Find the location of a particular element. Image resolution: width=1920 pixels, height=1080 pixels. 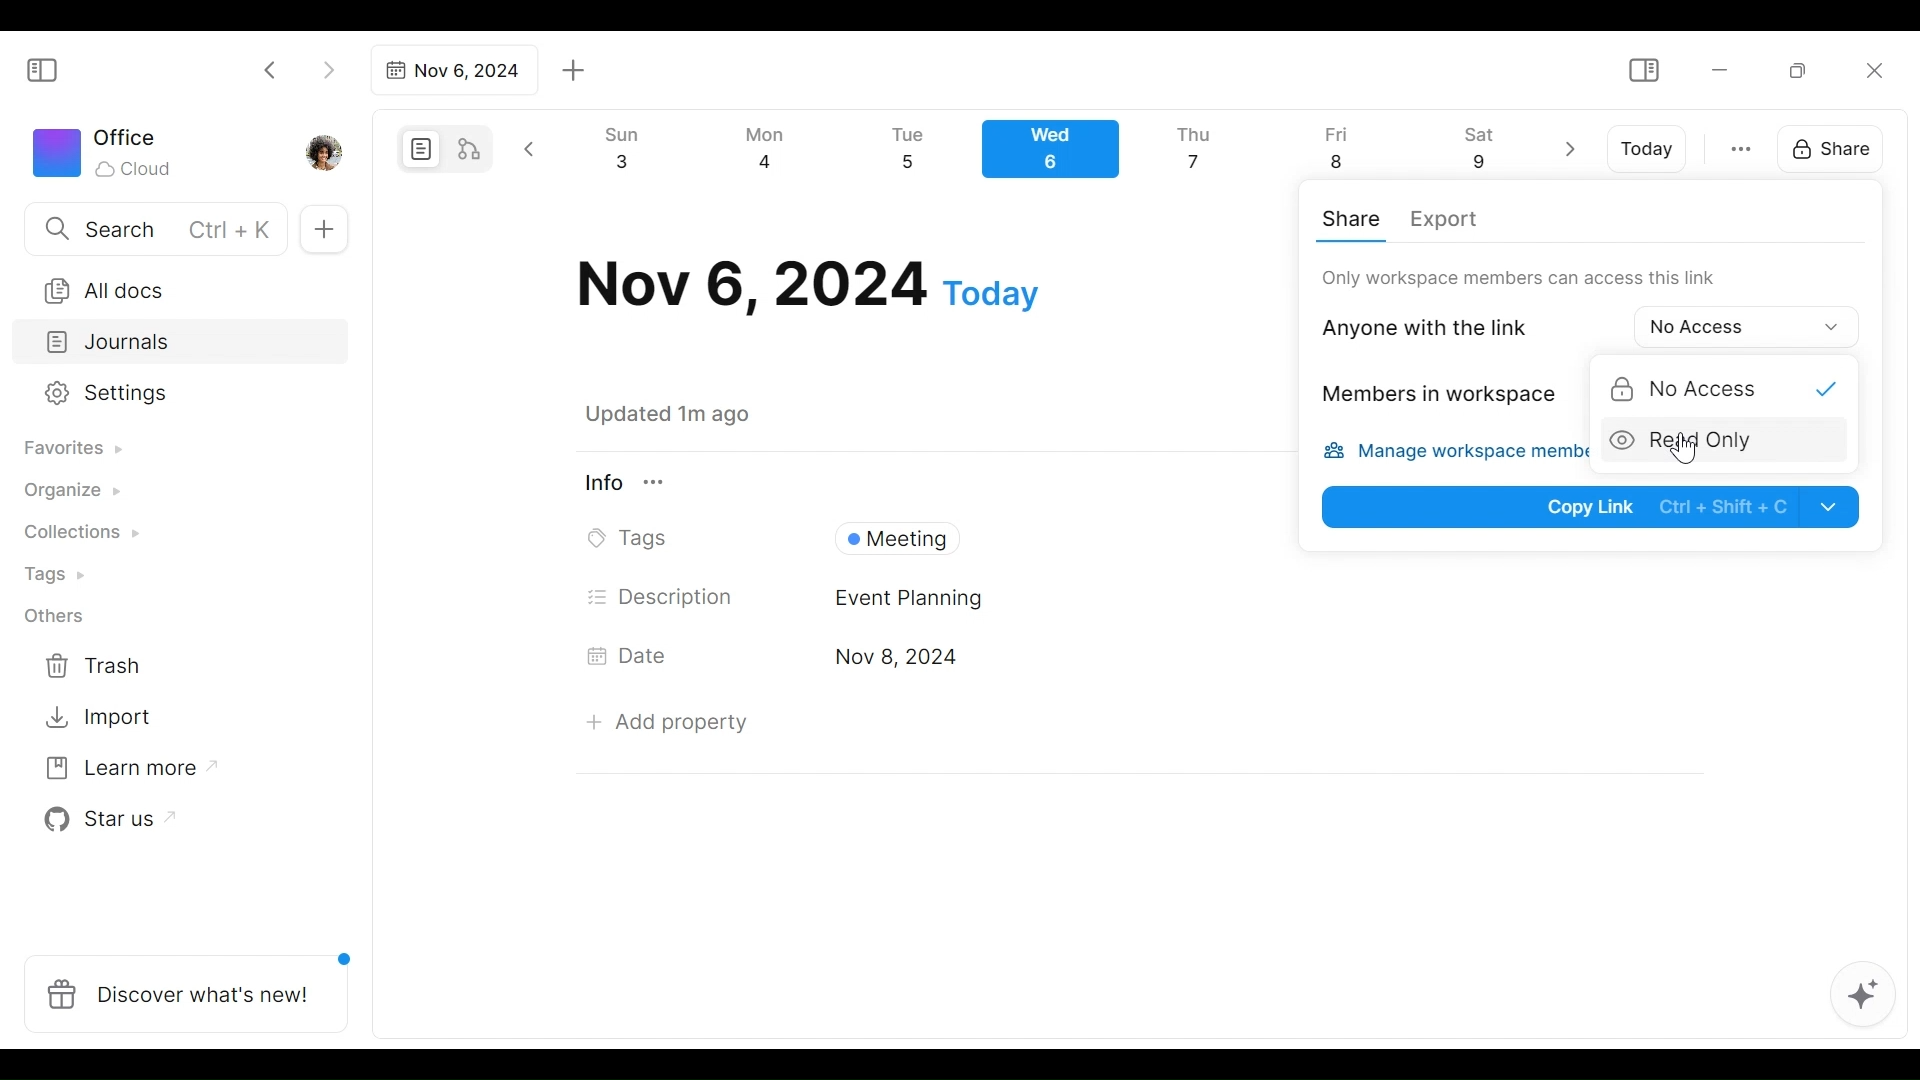

Click to go forward is located at coordinates (328, 68).